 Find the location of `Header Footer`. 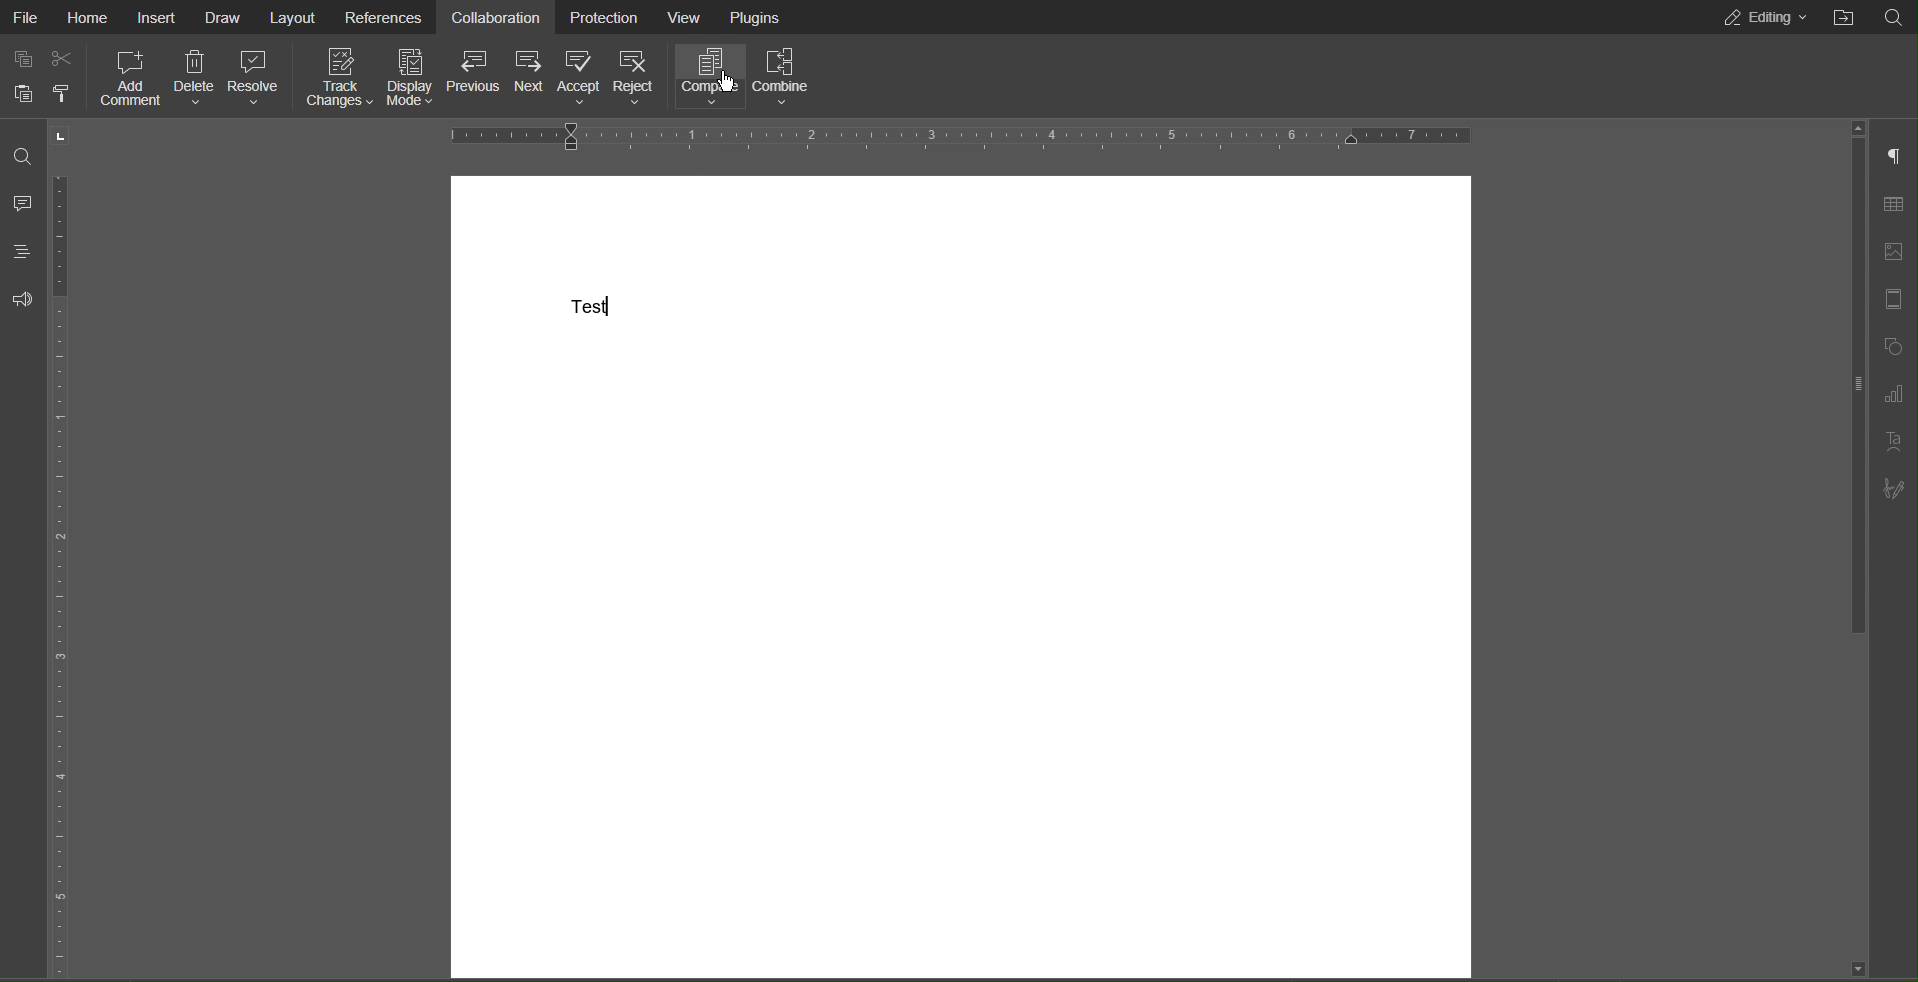

Header Footer is located at coordinates (1892, 300).